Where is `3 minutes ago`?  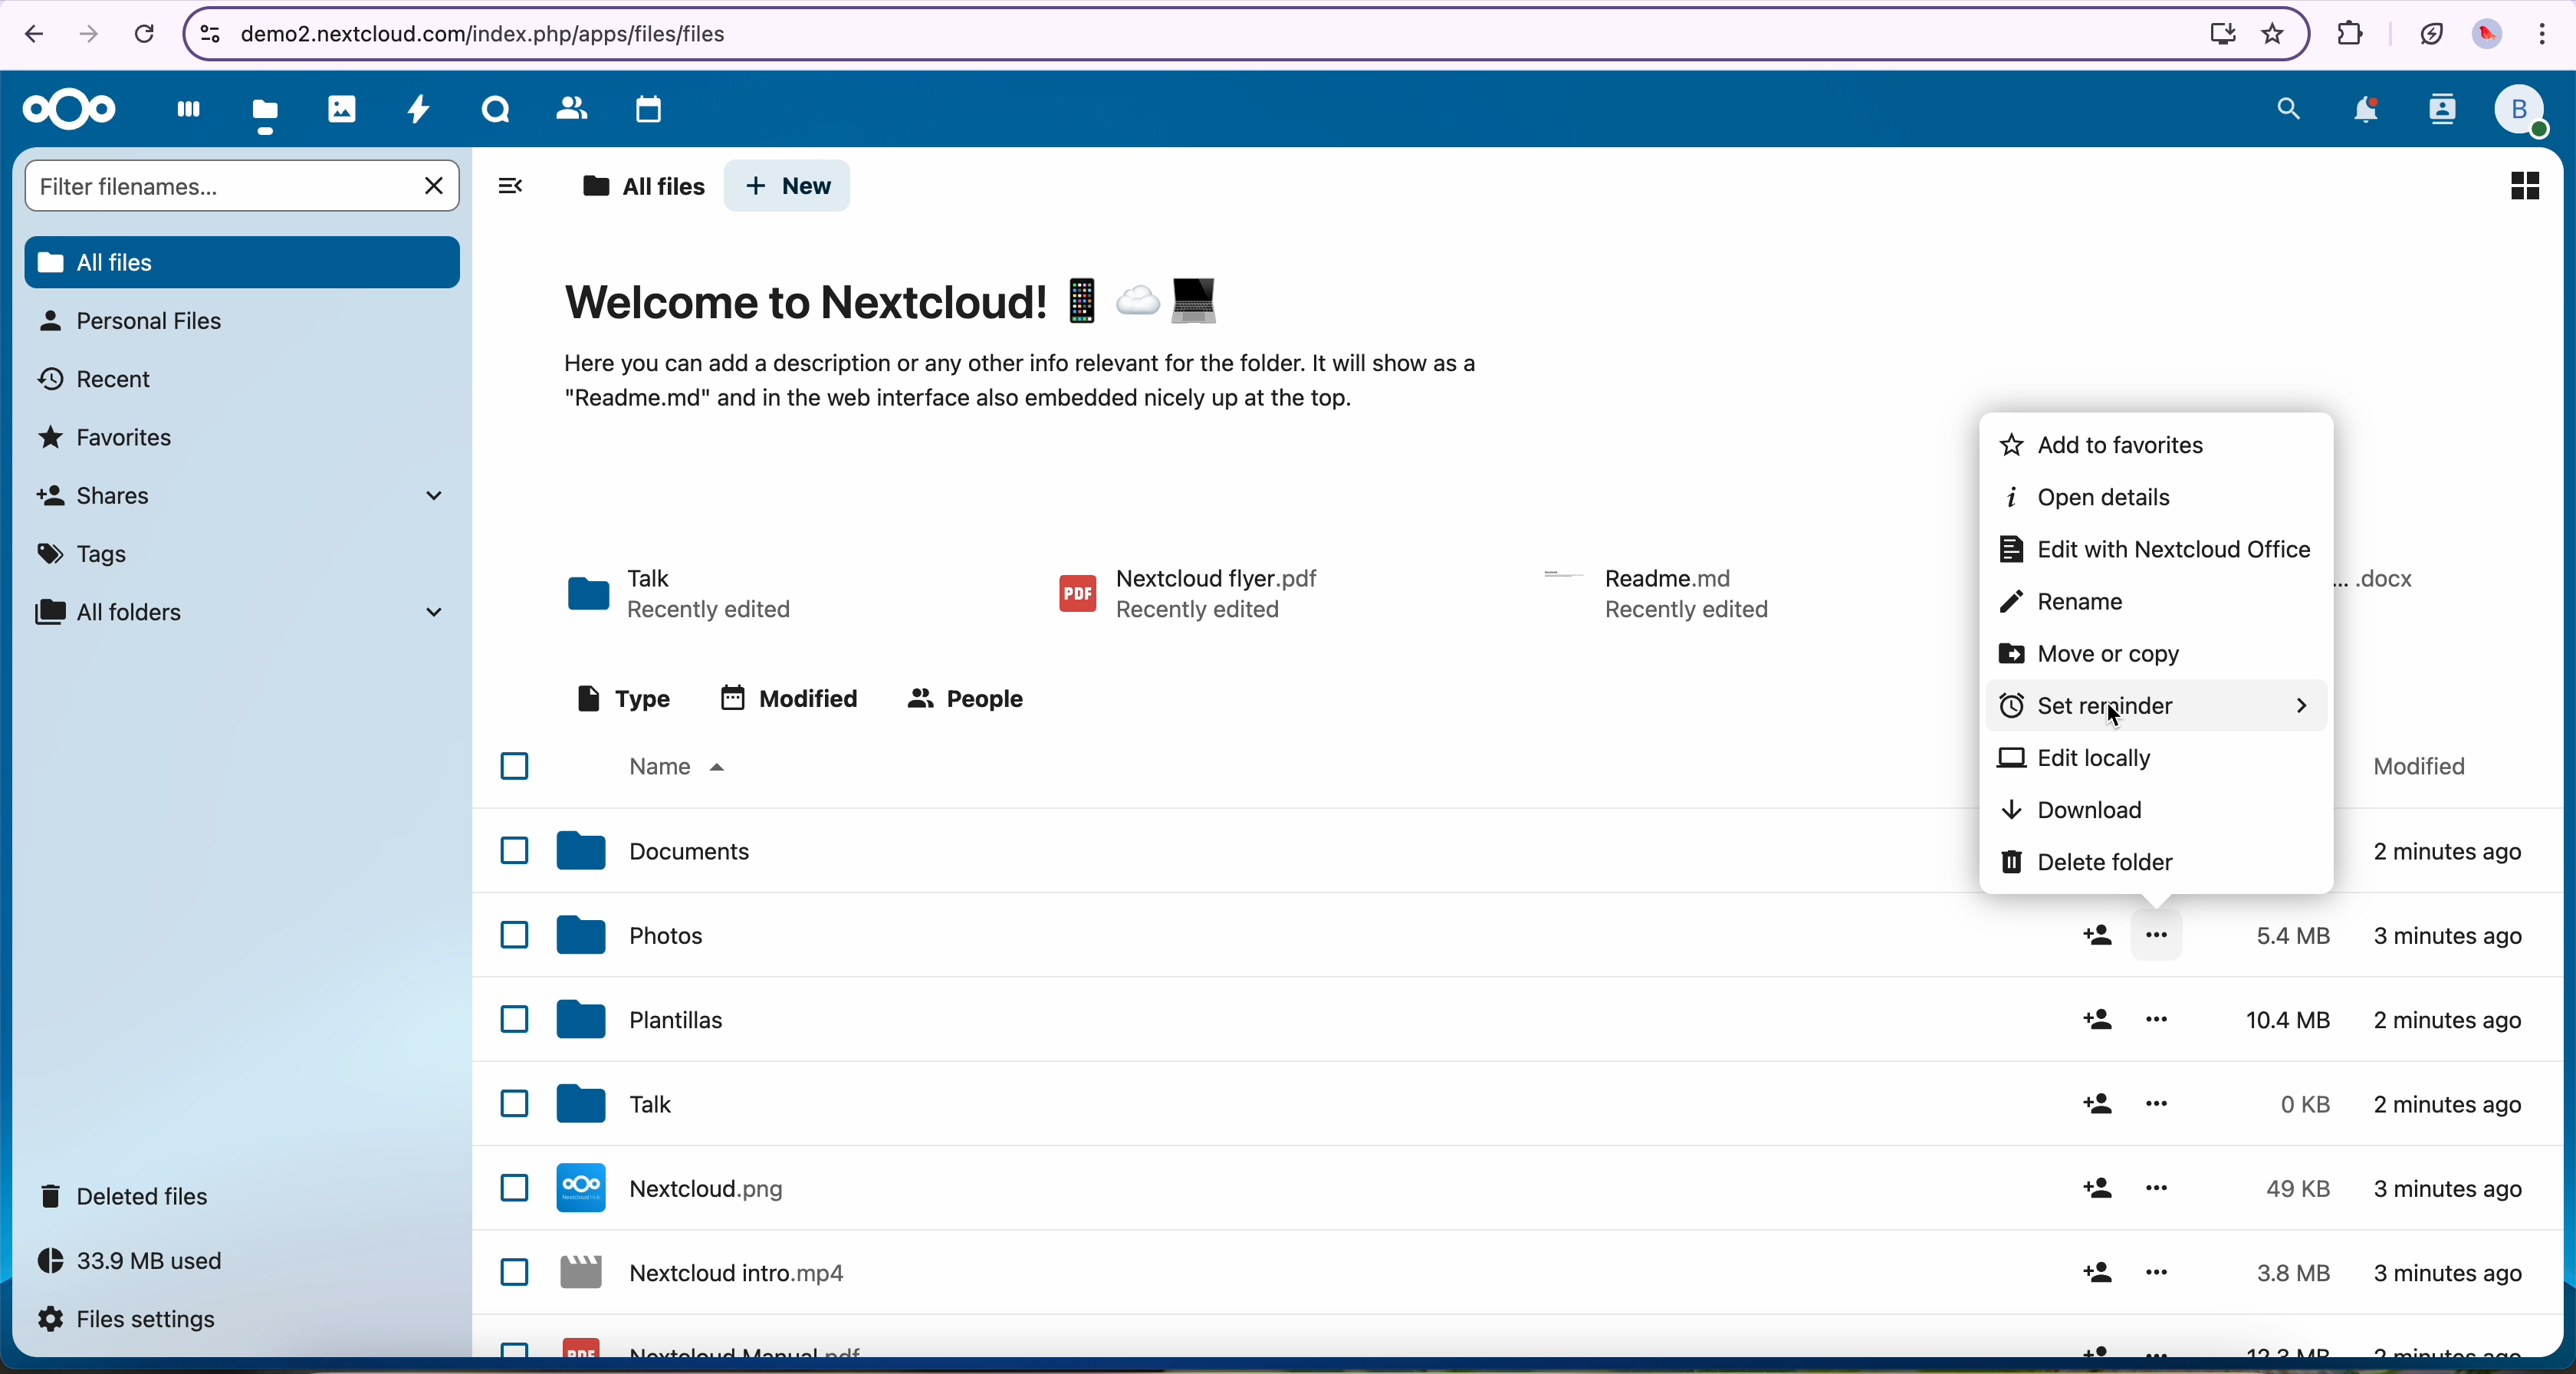 3 minutes ago is located at coordinates (2444, 1346).